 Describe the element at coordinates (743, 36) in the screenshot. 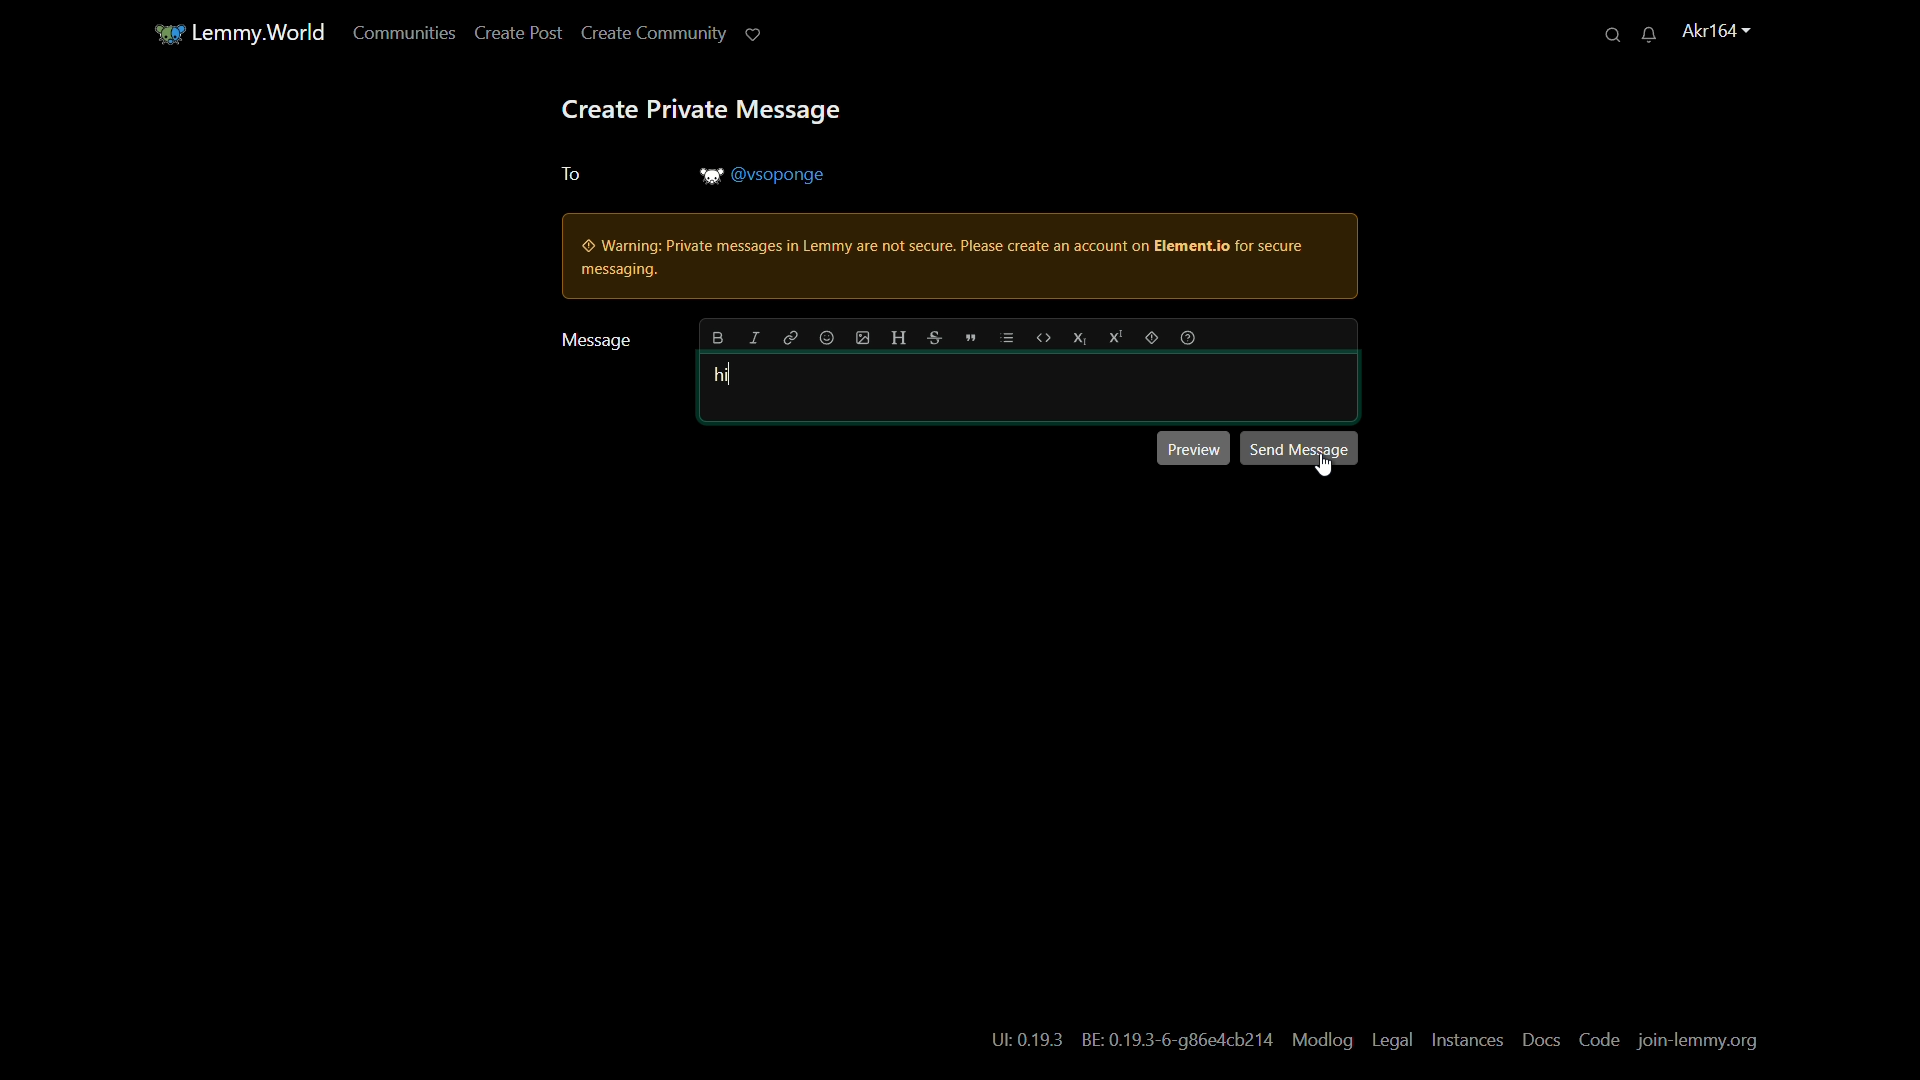

I see `support lemmy.world` at that location.